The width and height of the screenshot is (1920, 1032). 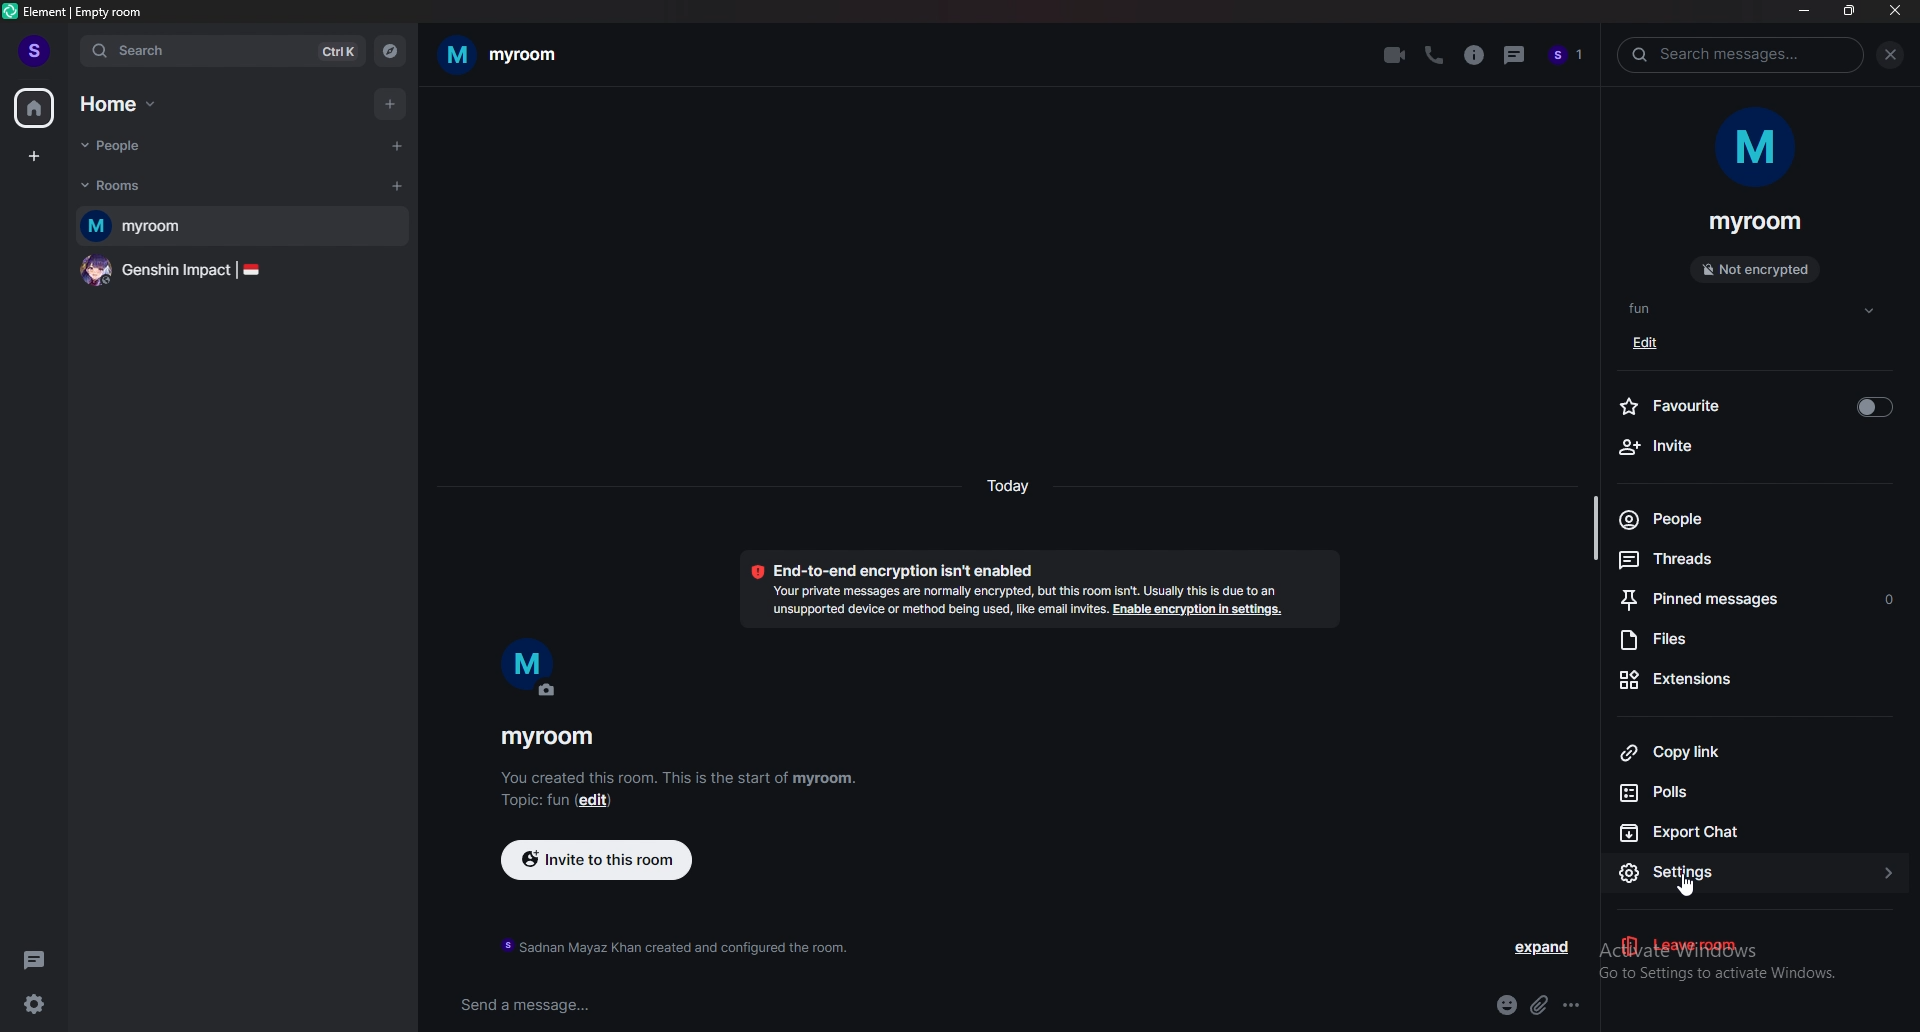 I want to click on threads, so click(x=1754, y=559).